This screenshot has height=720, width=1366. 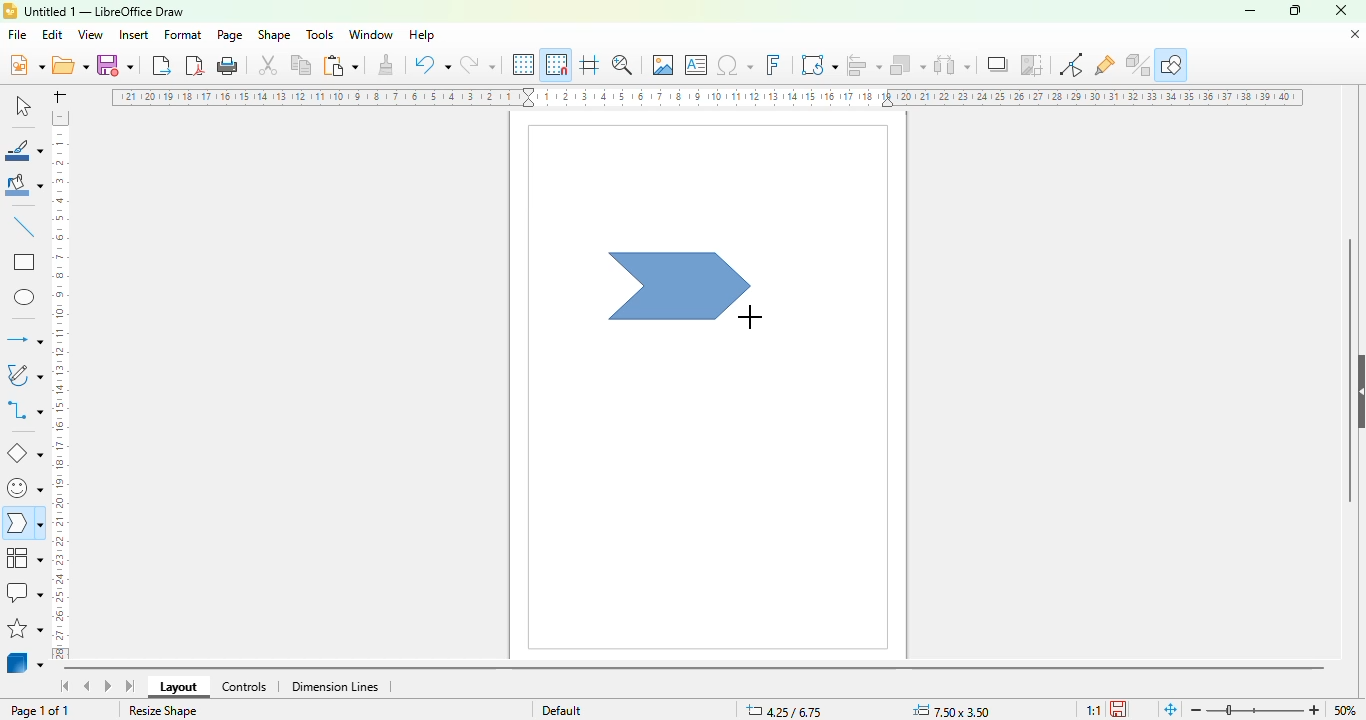 I want to click on show, so click(x=1357, y=392).